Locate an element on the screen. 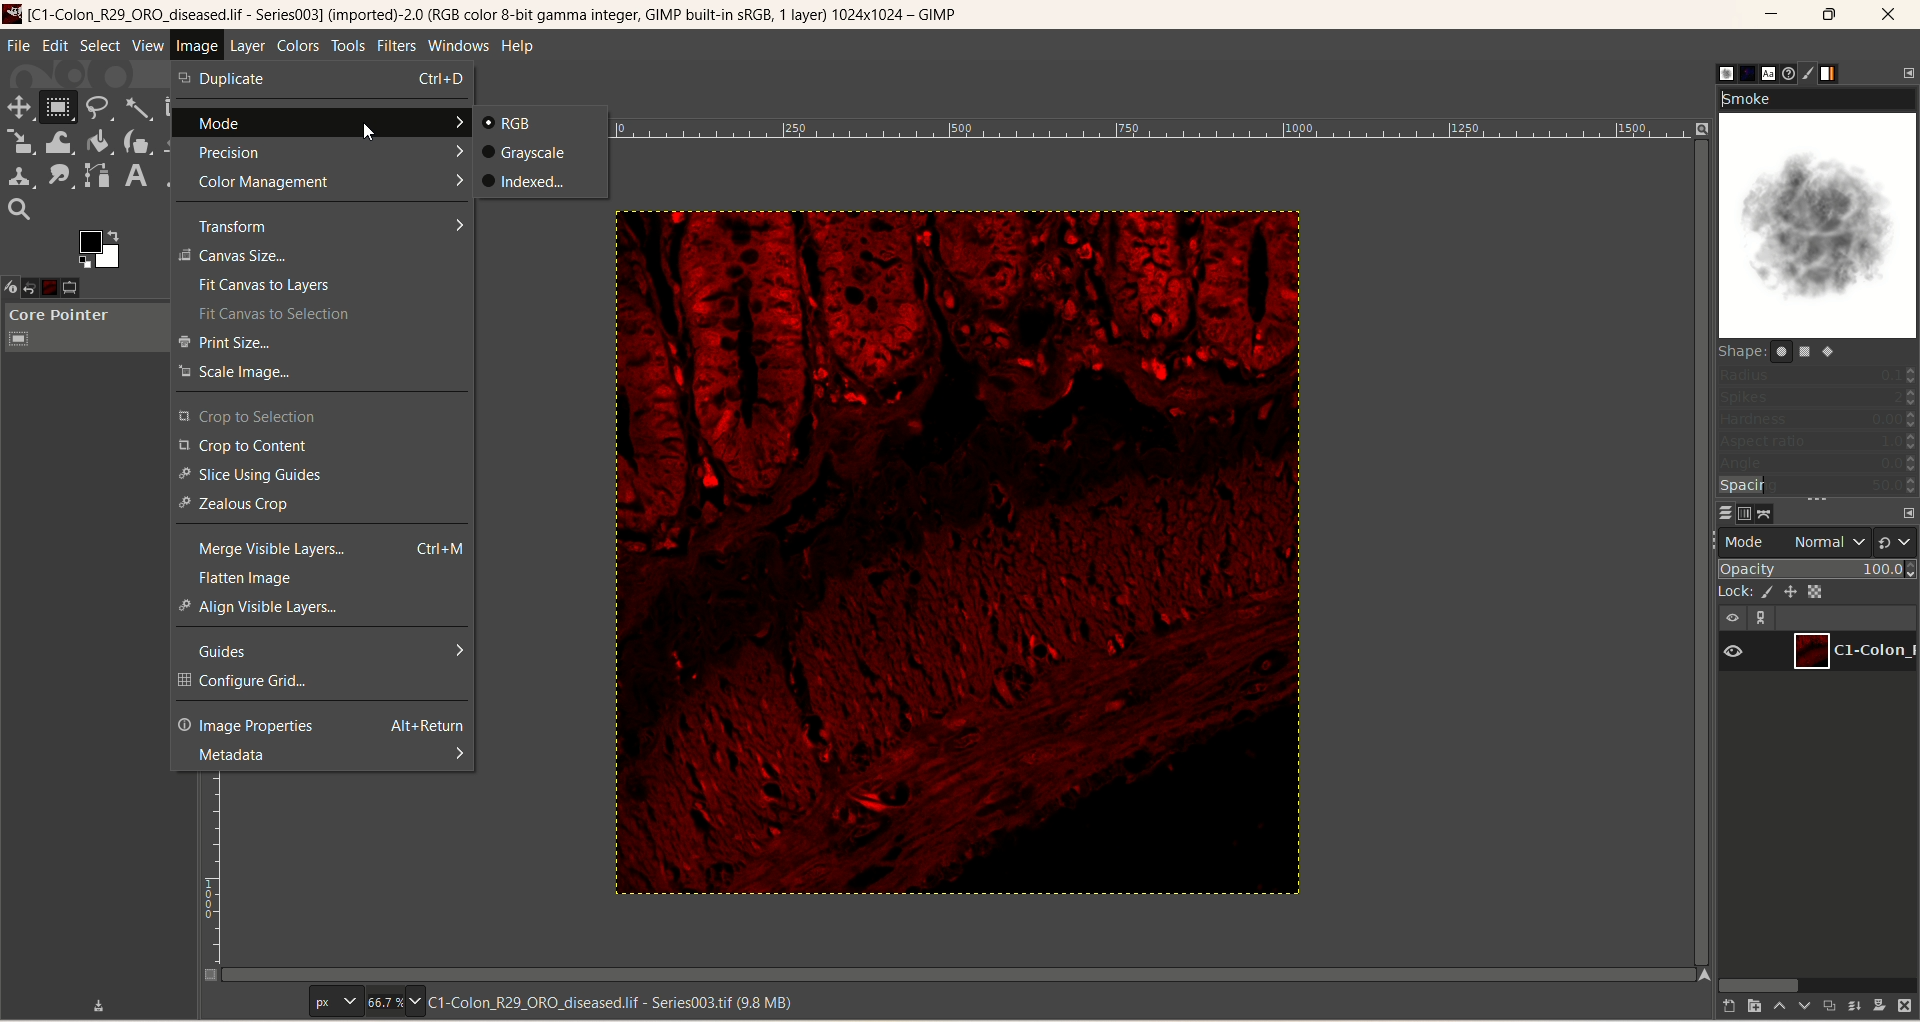 This screenshot has width=1920, height=1022. channels is located at coordinates (1748, 514).